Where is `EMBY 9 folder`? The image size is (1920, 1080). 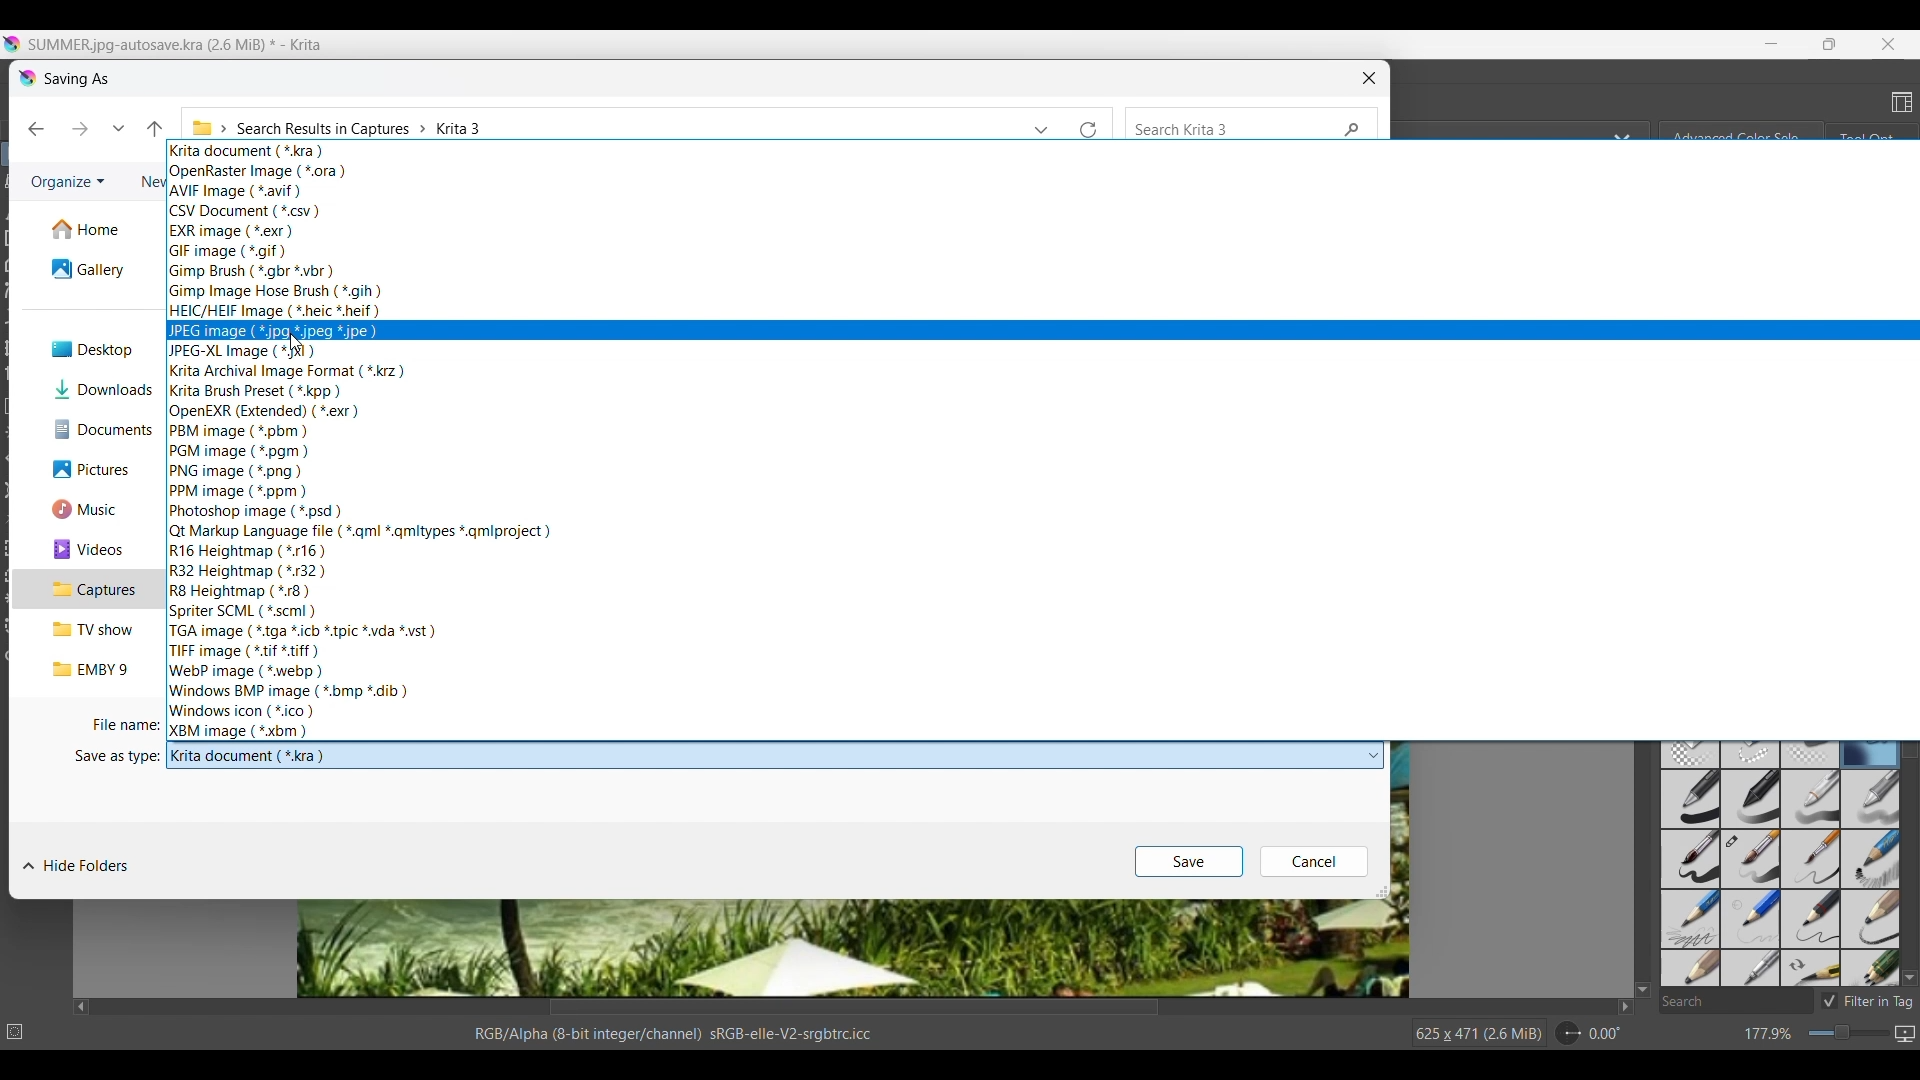 EMBY 9 folder is located at coordinates (83, 669).